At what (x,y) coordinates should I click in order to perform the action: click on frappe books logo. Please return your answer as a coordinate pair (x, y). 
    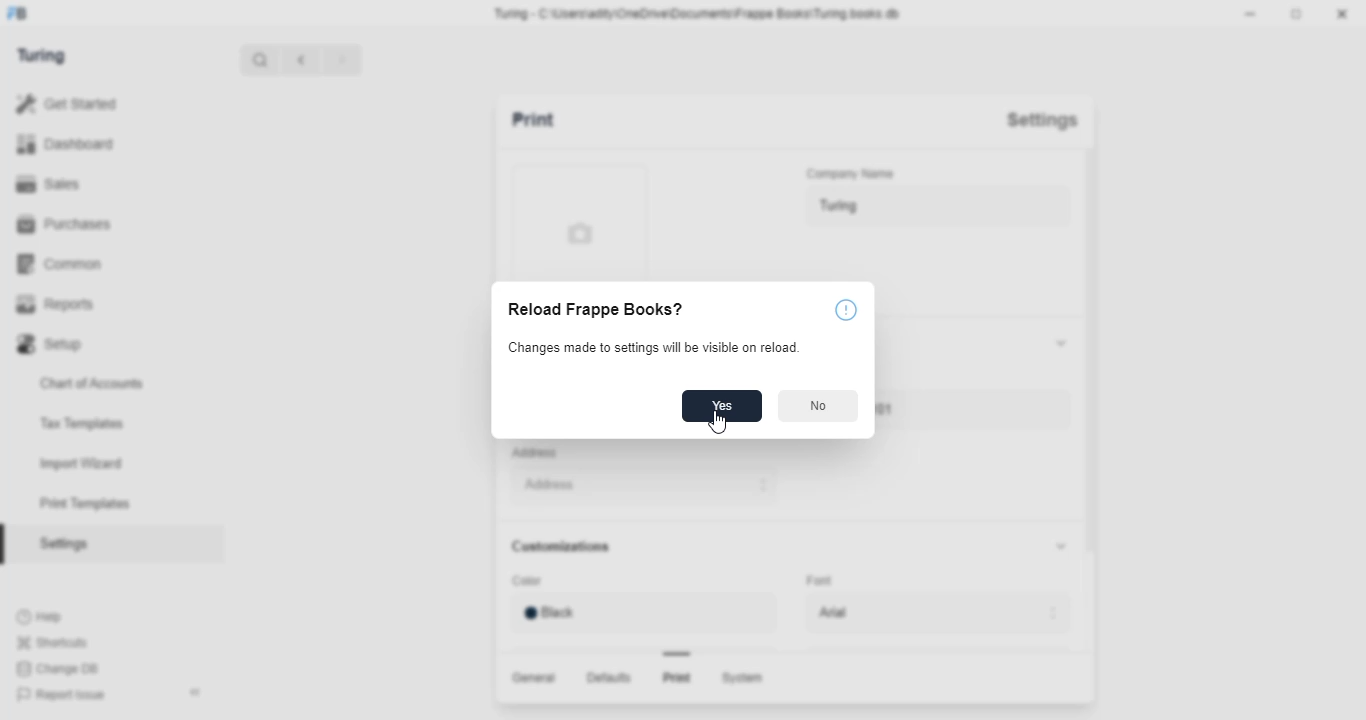
    Looking at the image, I should click on (25, 15).